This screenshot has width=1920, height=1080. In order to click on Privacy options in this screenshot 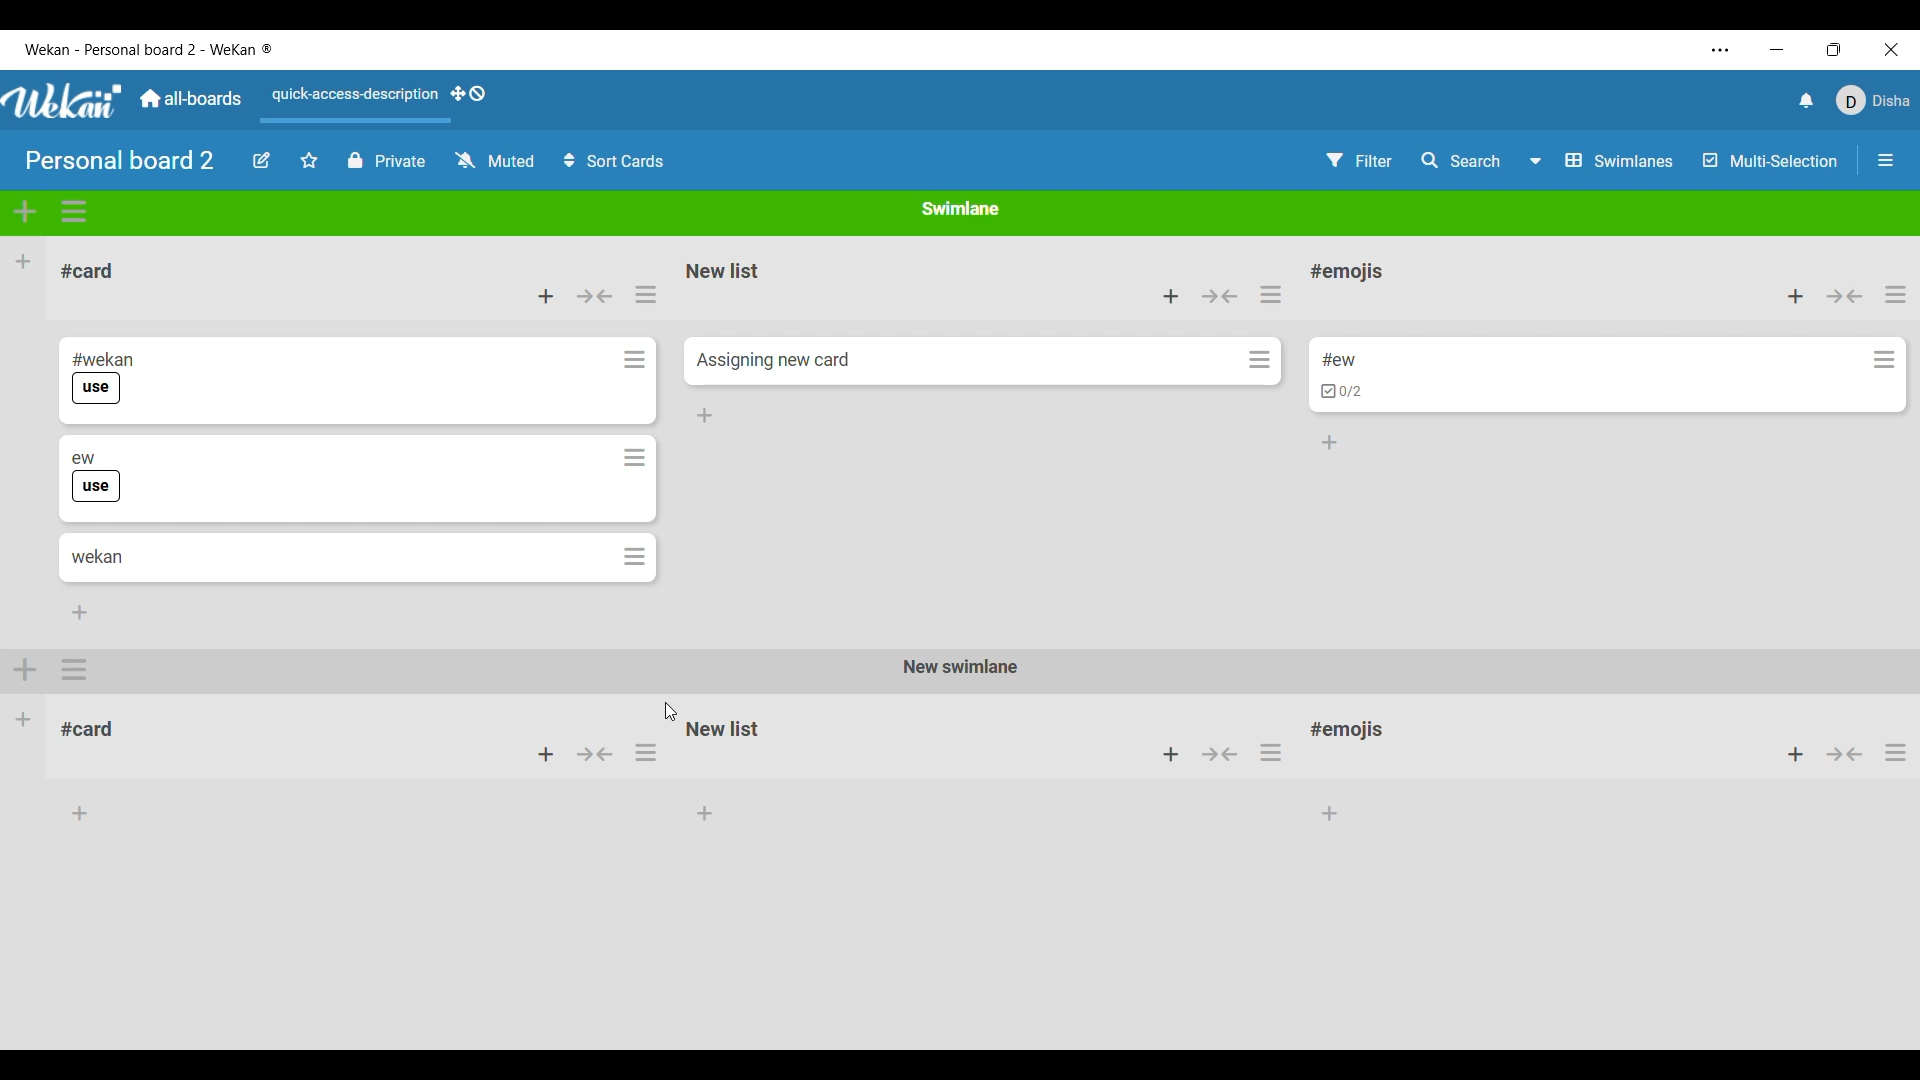, I will do `click(386, 161)`.